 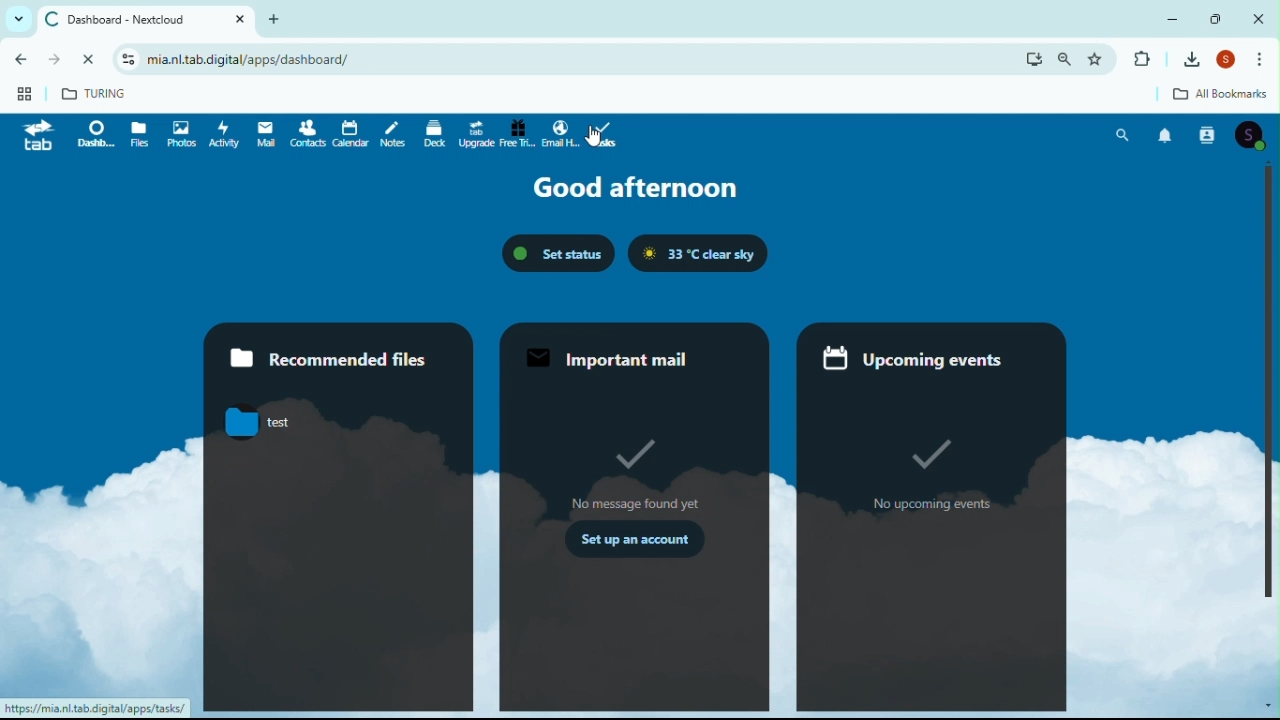 I want to click on Minimise, so click(x=1177, y=18).